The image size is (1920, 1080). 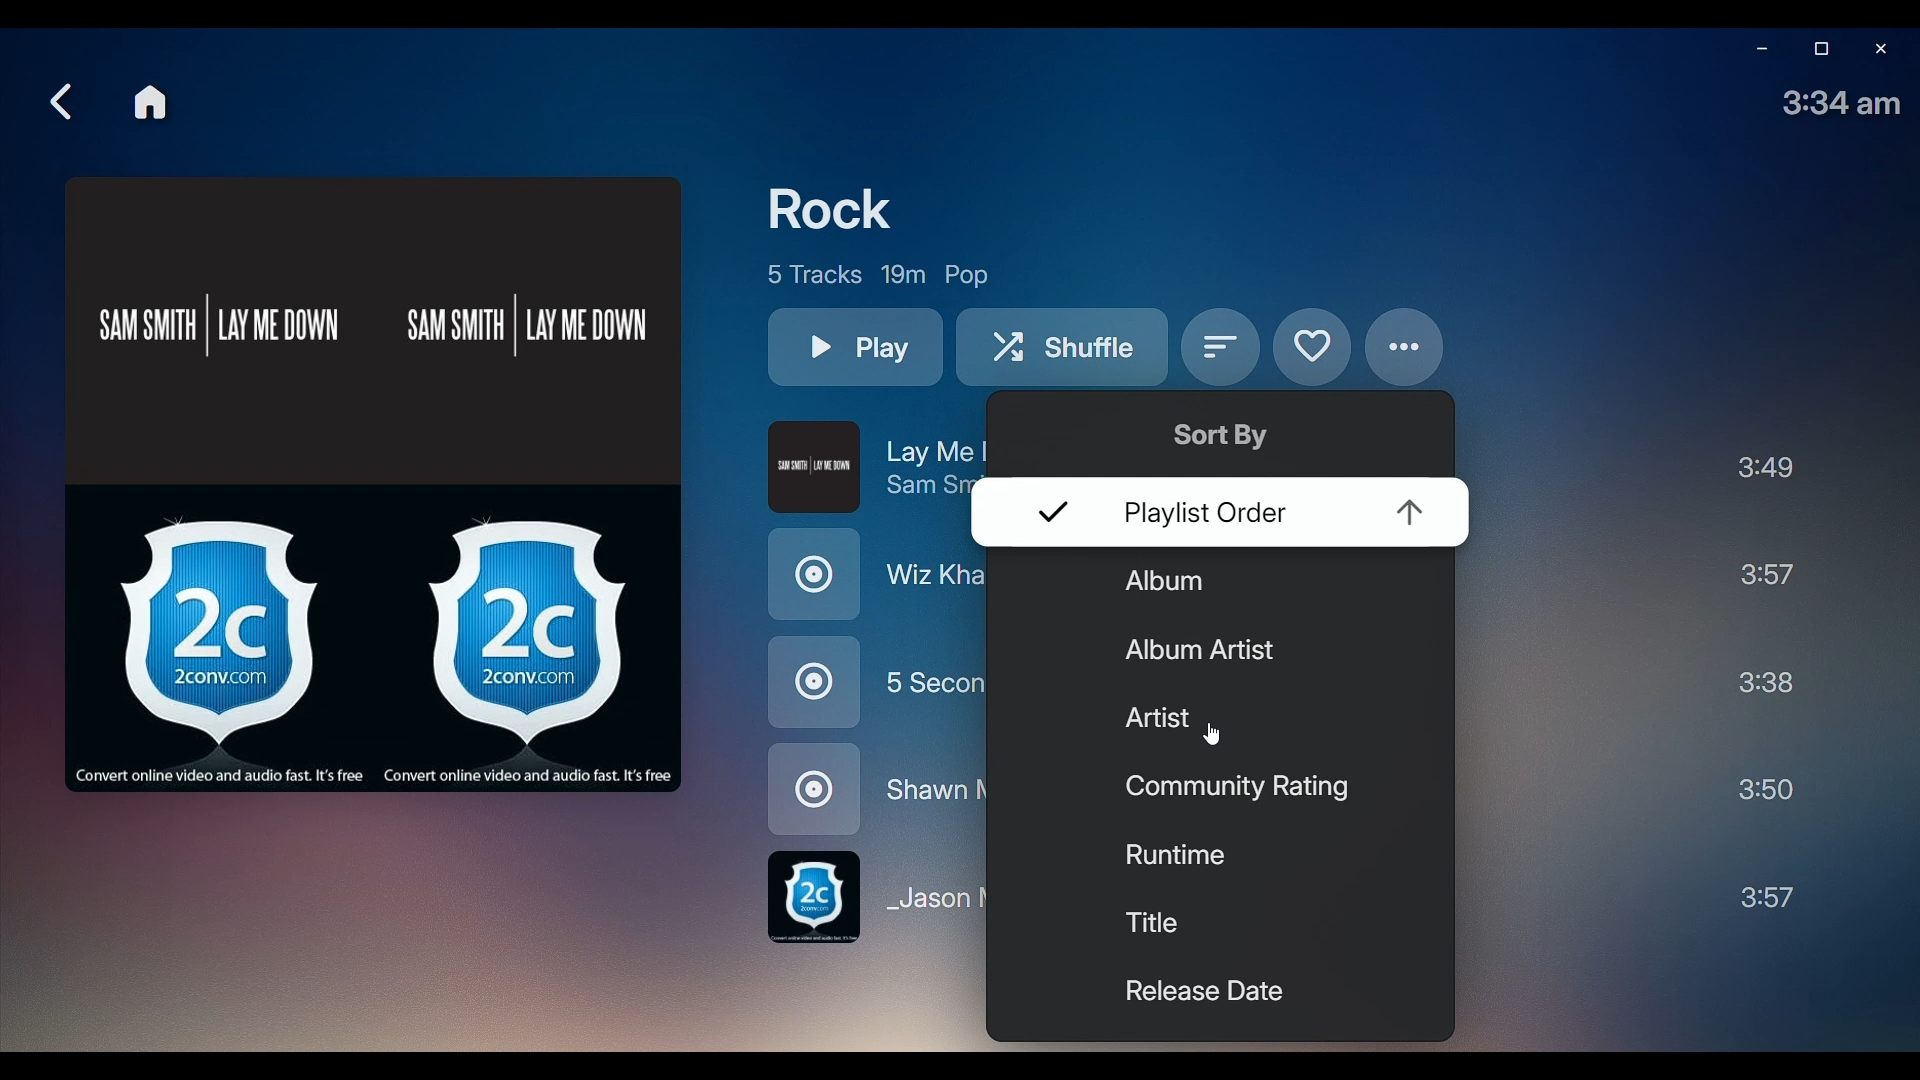 I want to click on Album, so click(x=1187, y=587).